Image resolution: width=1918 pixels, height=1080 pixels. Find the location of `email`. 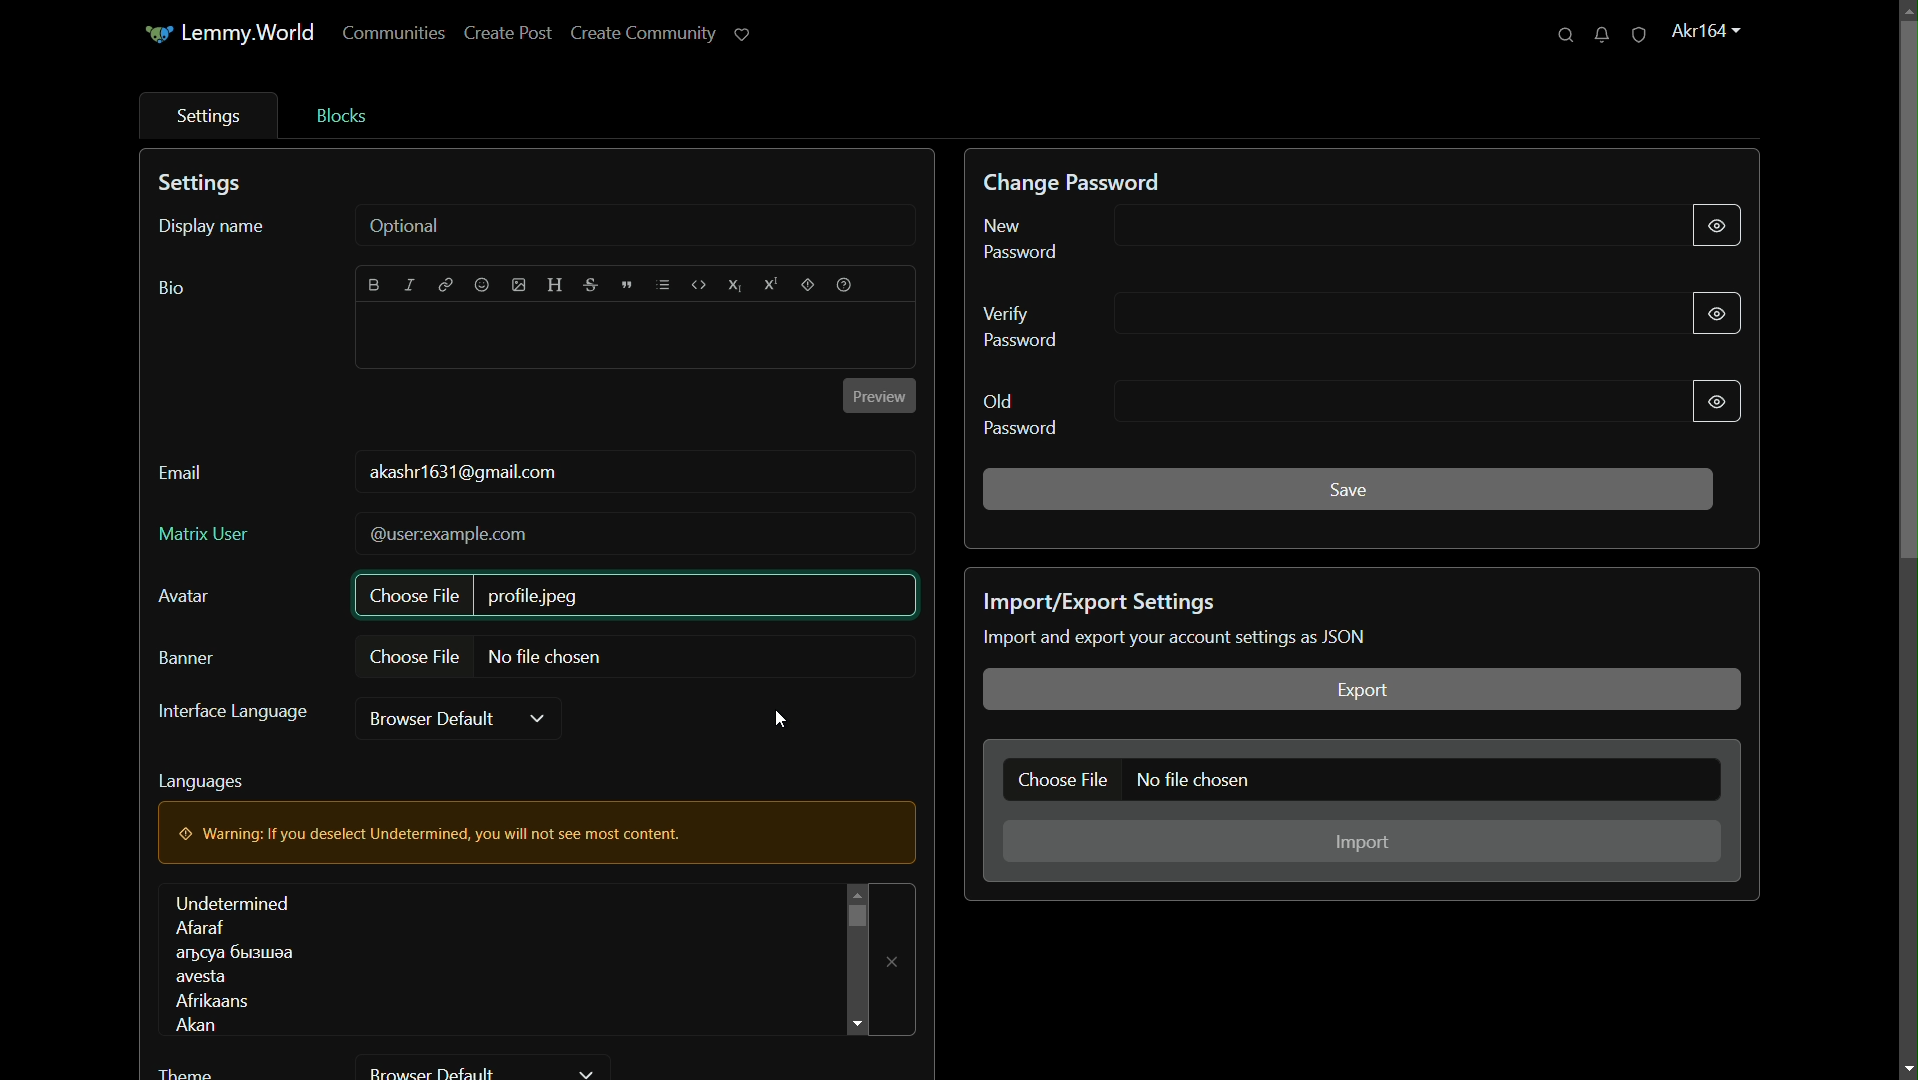

email is located at coordinates (180, 474).